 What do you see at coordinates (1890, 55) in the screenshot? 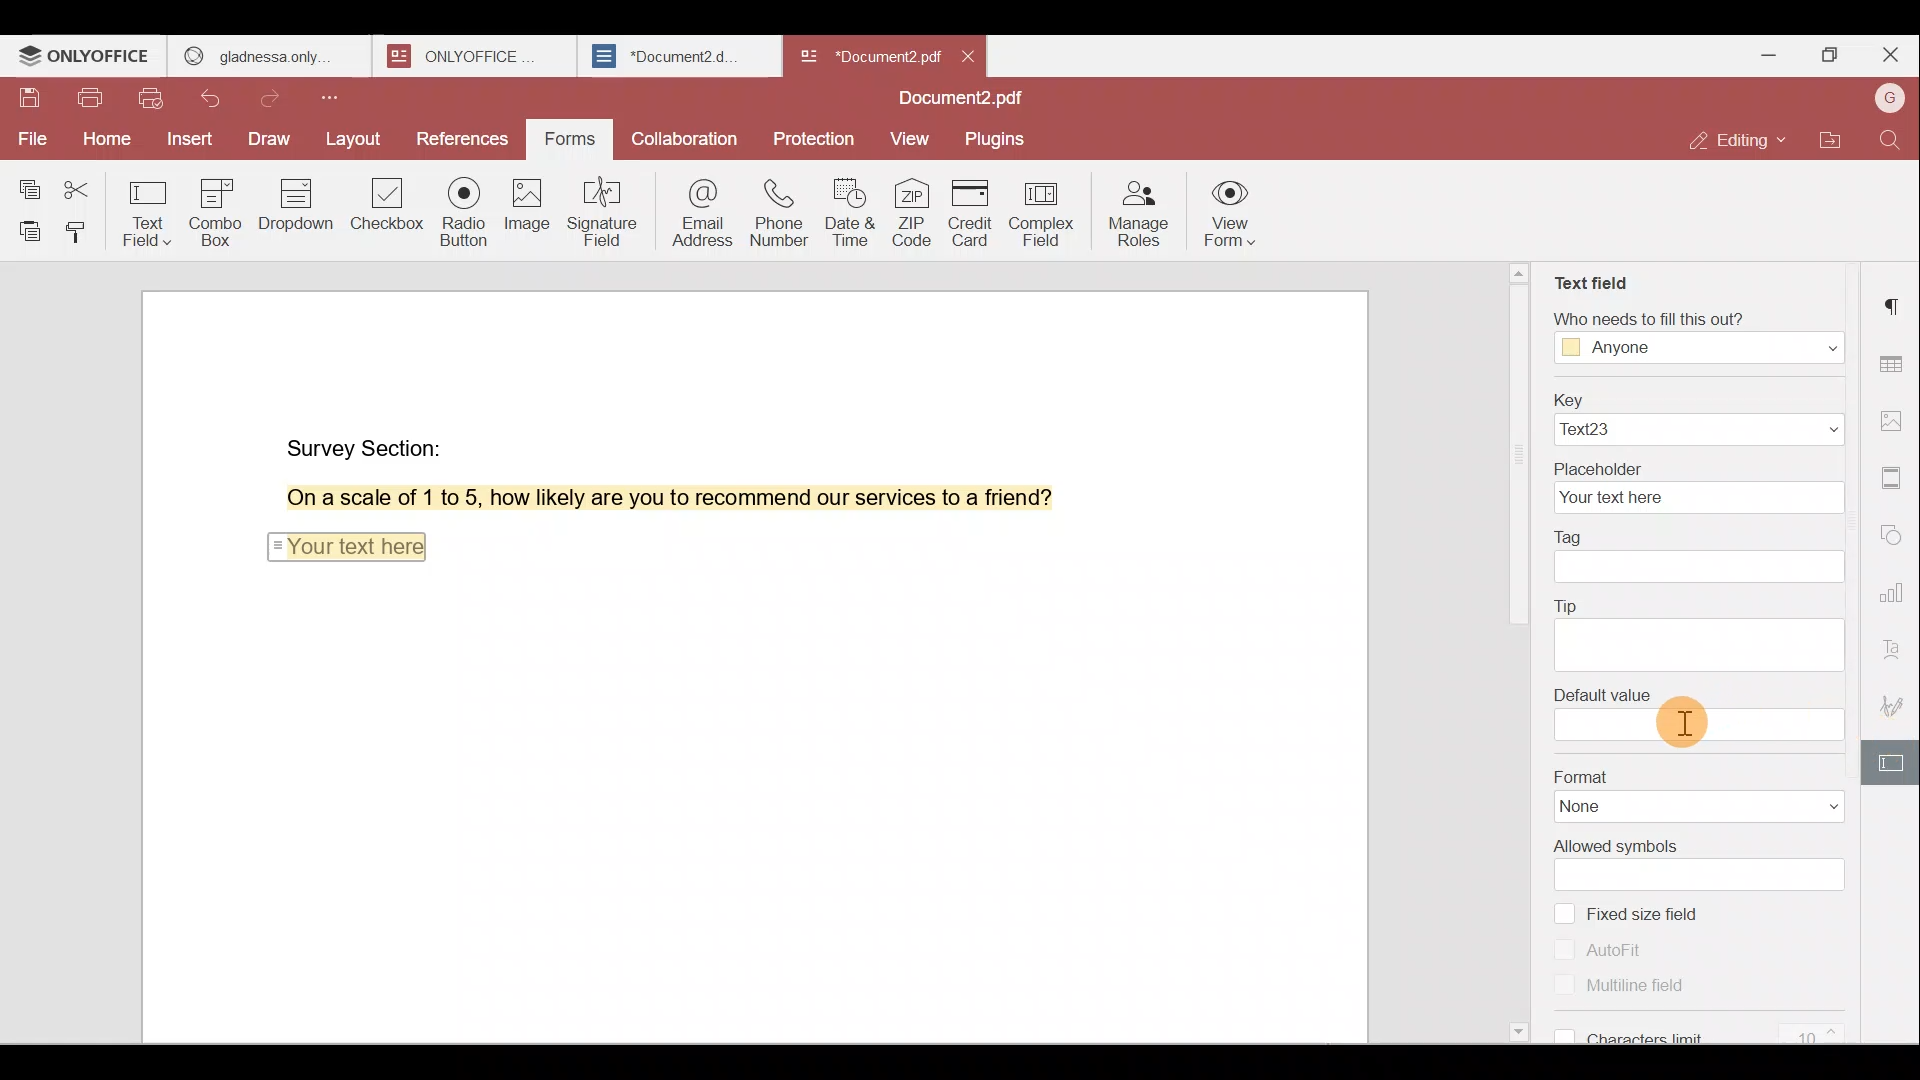
I see `Close` at bounding box center [1890, 55].